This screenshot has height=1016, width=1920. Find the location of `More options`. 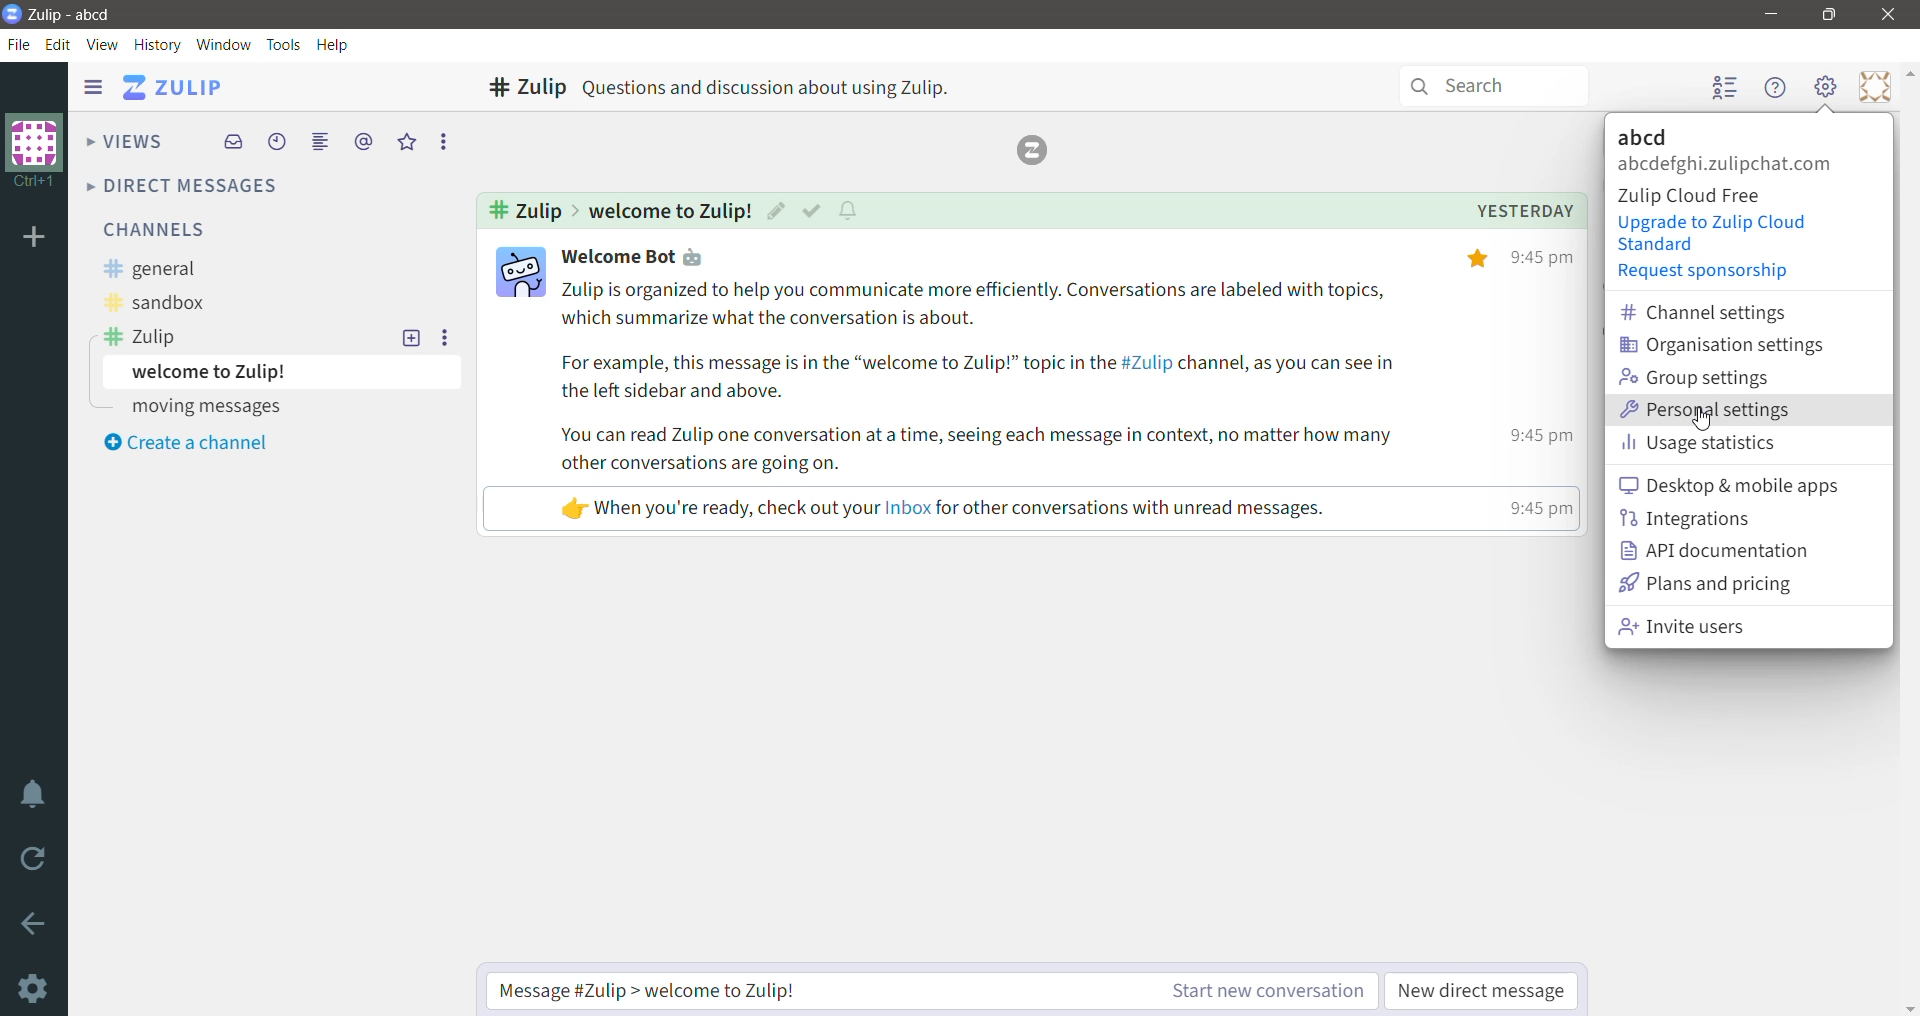

More options is located at coordinates (447, 337).